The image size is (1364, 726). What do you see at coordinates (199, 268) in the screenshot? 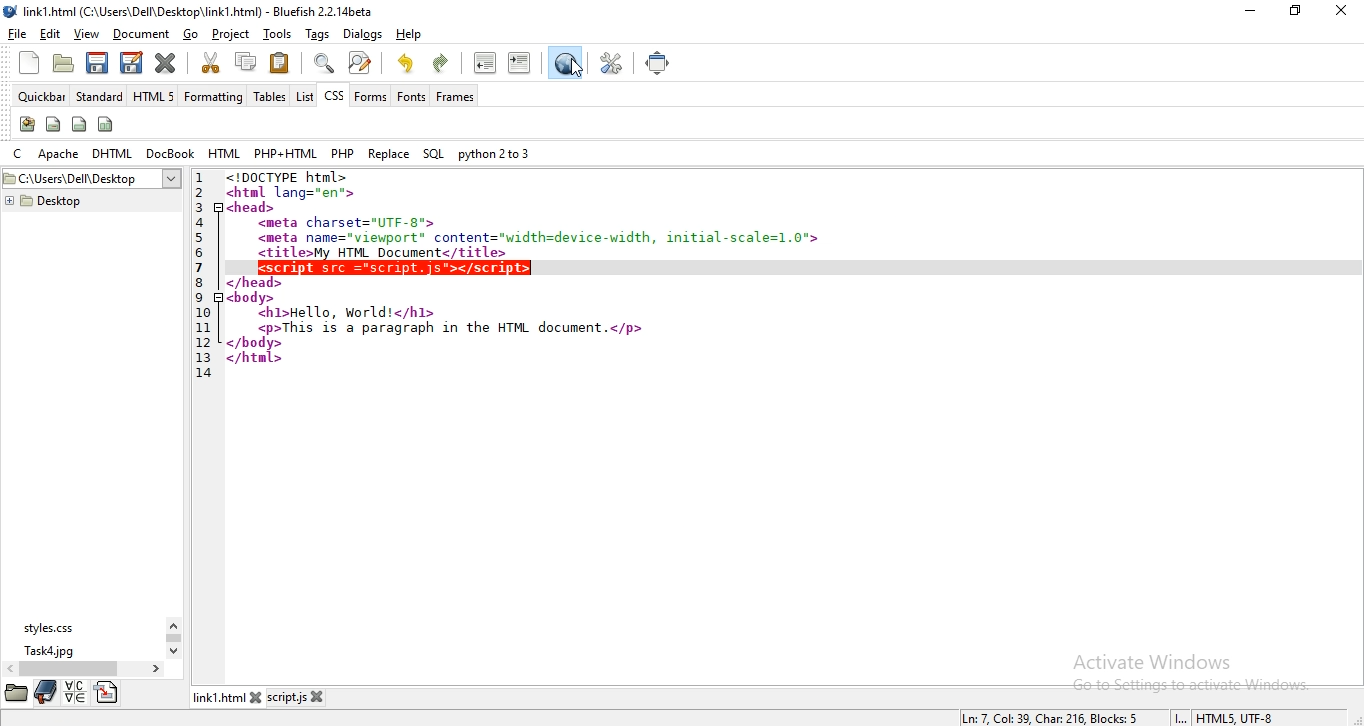
I see `7` at bounding box center [199, 268].